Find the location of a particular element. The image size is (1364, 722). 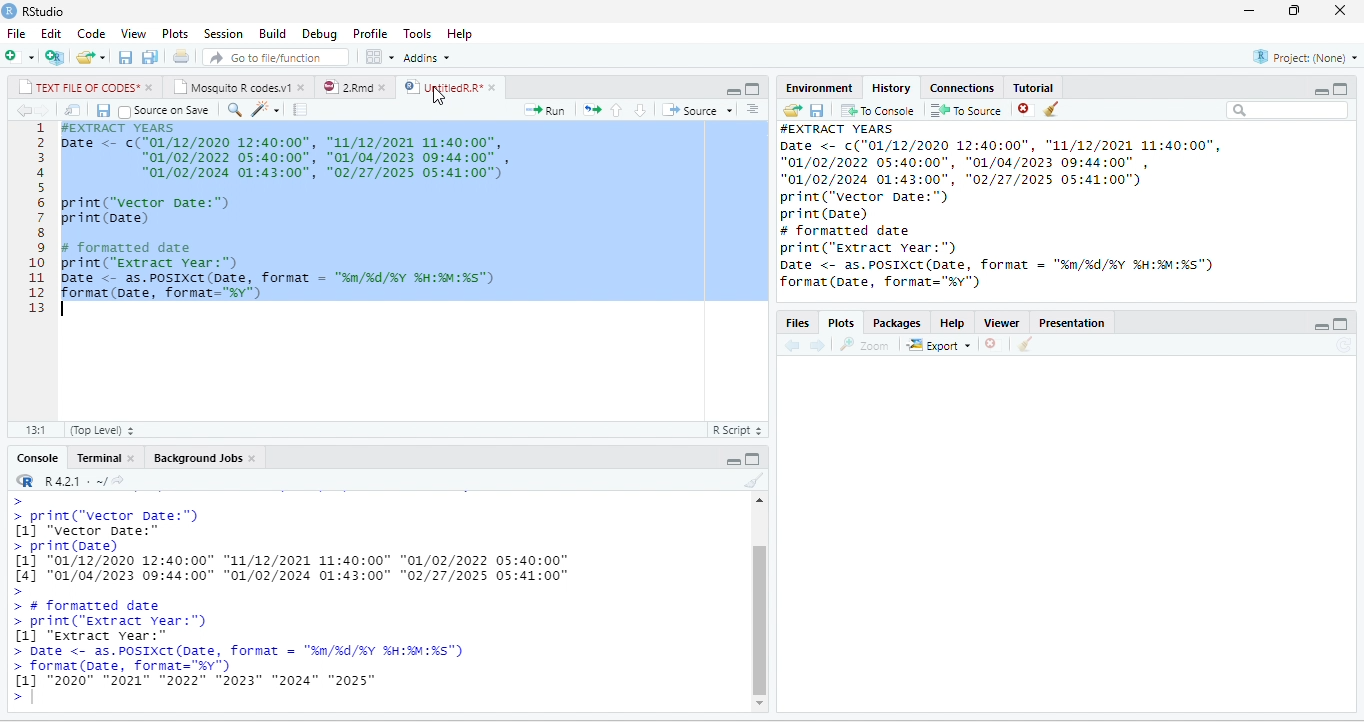

scroll bar is located at coordinates (758, 620).